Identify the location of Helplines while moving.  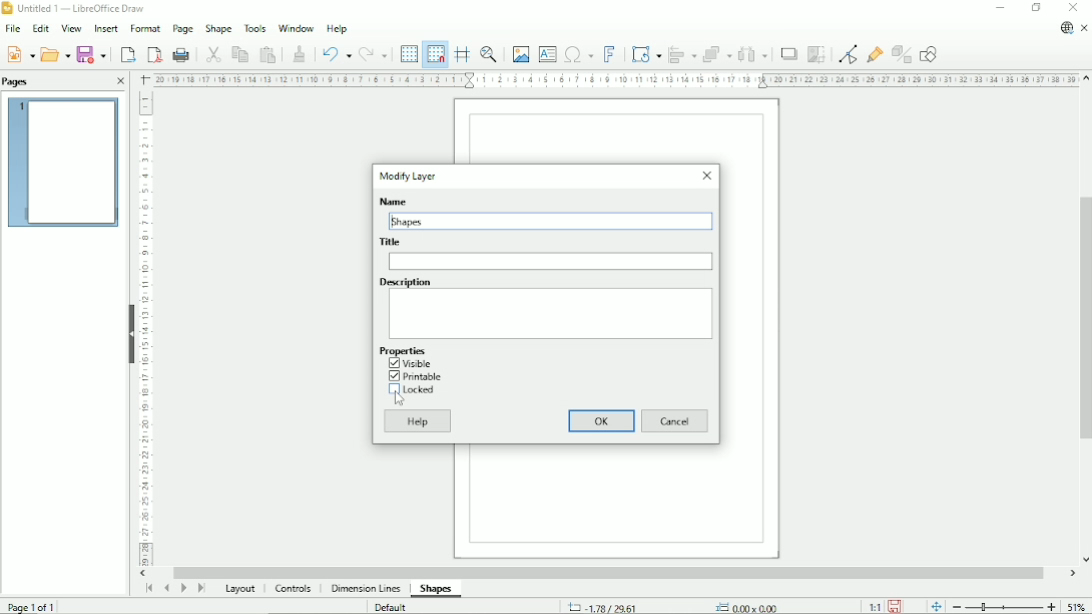
(461, 53).